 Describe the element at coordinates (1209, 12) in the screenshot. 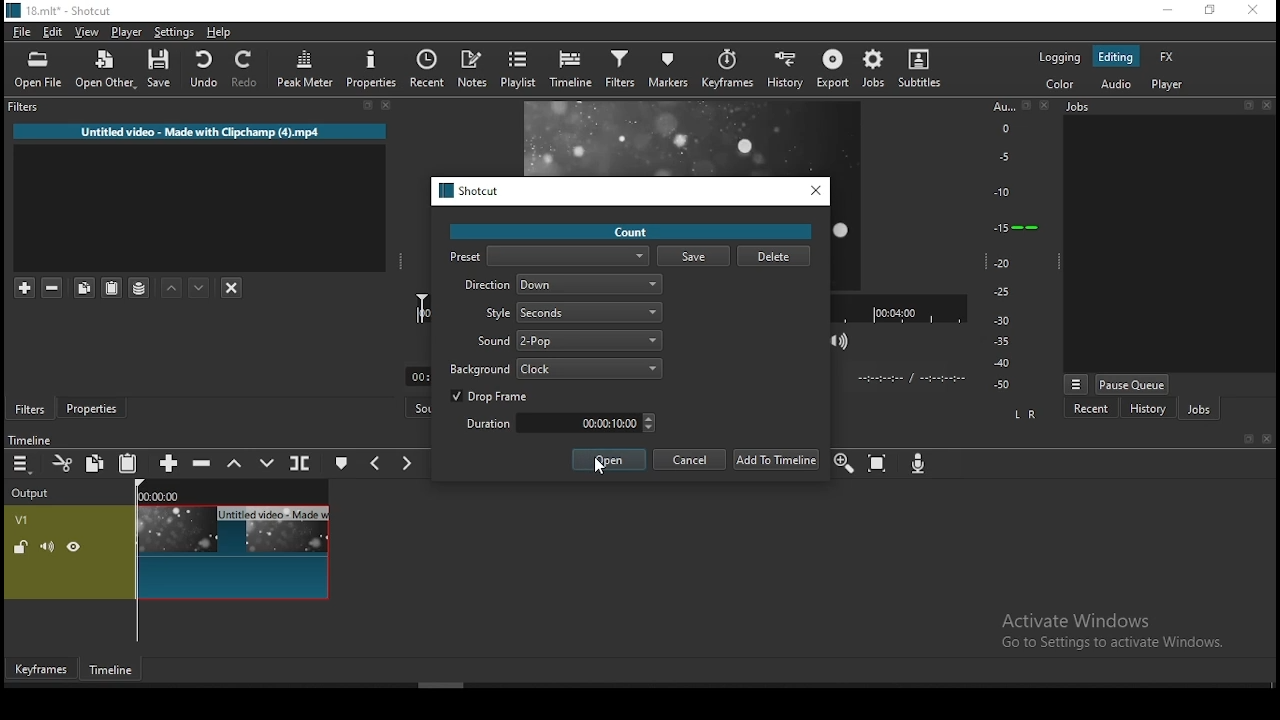

I see `restore` at that location.